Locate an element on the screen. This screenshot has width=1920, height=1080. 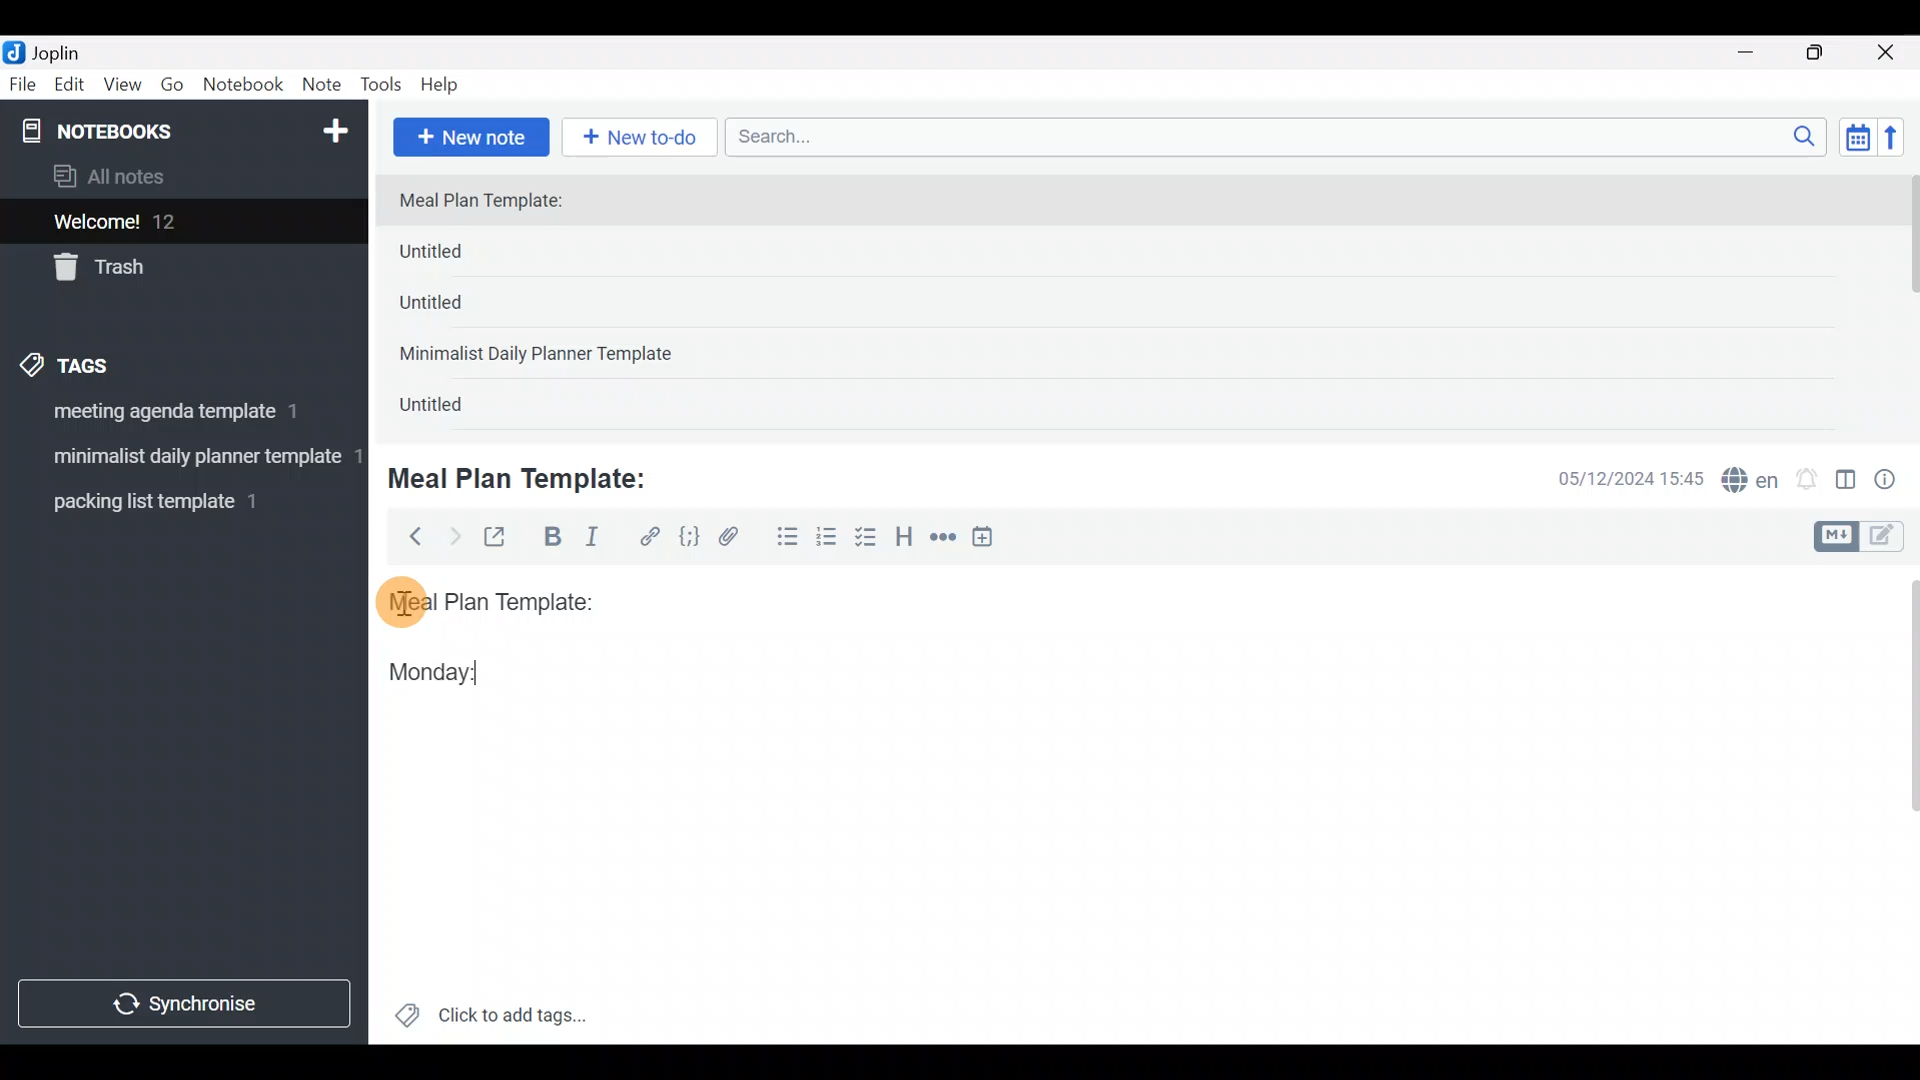
Meal Plan Template: is located at coordinates (530, 476).